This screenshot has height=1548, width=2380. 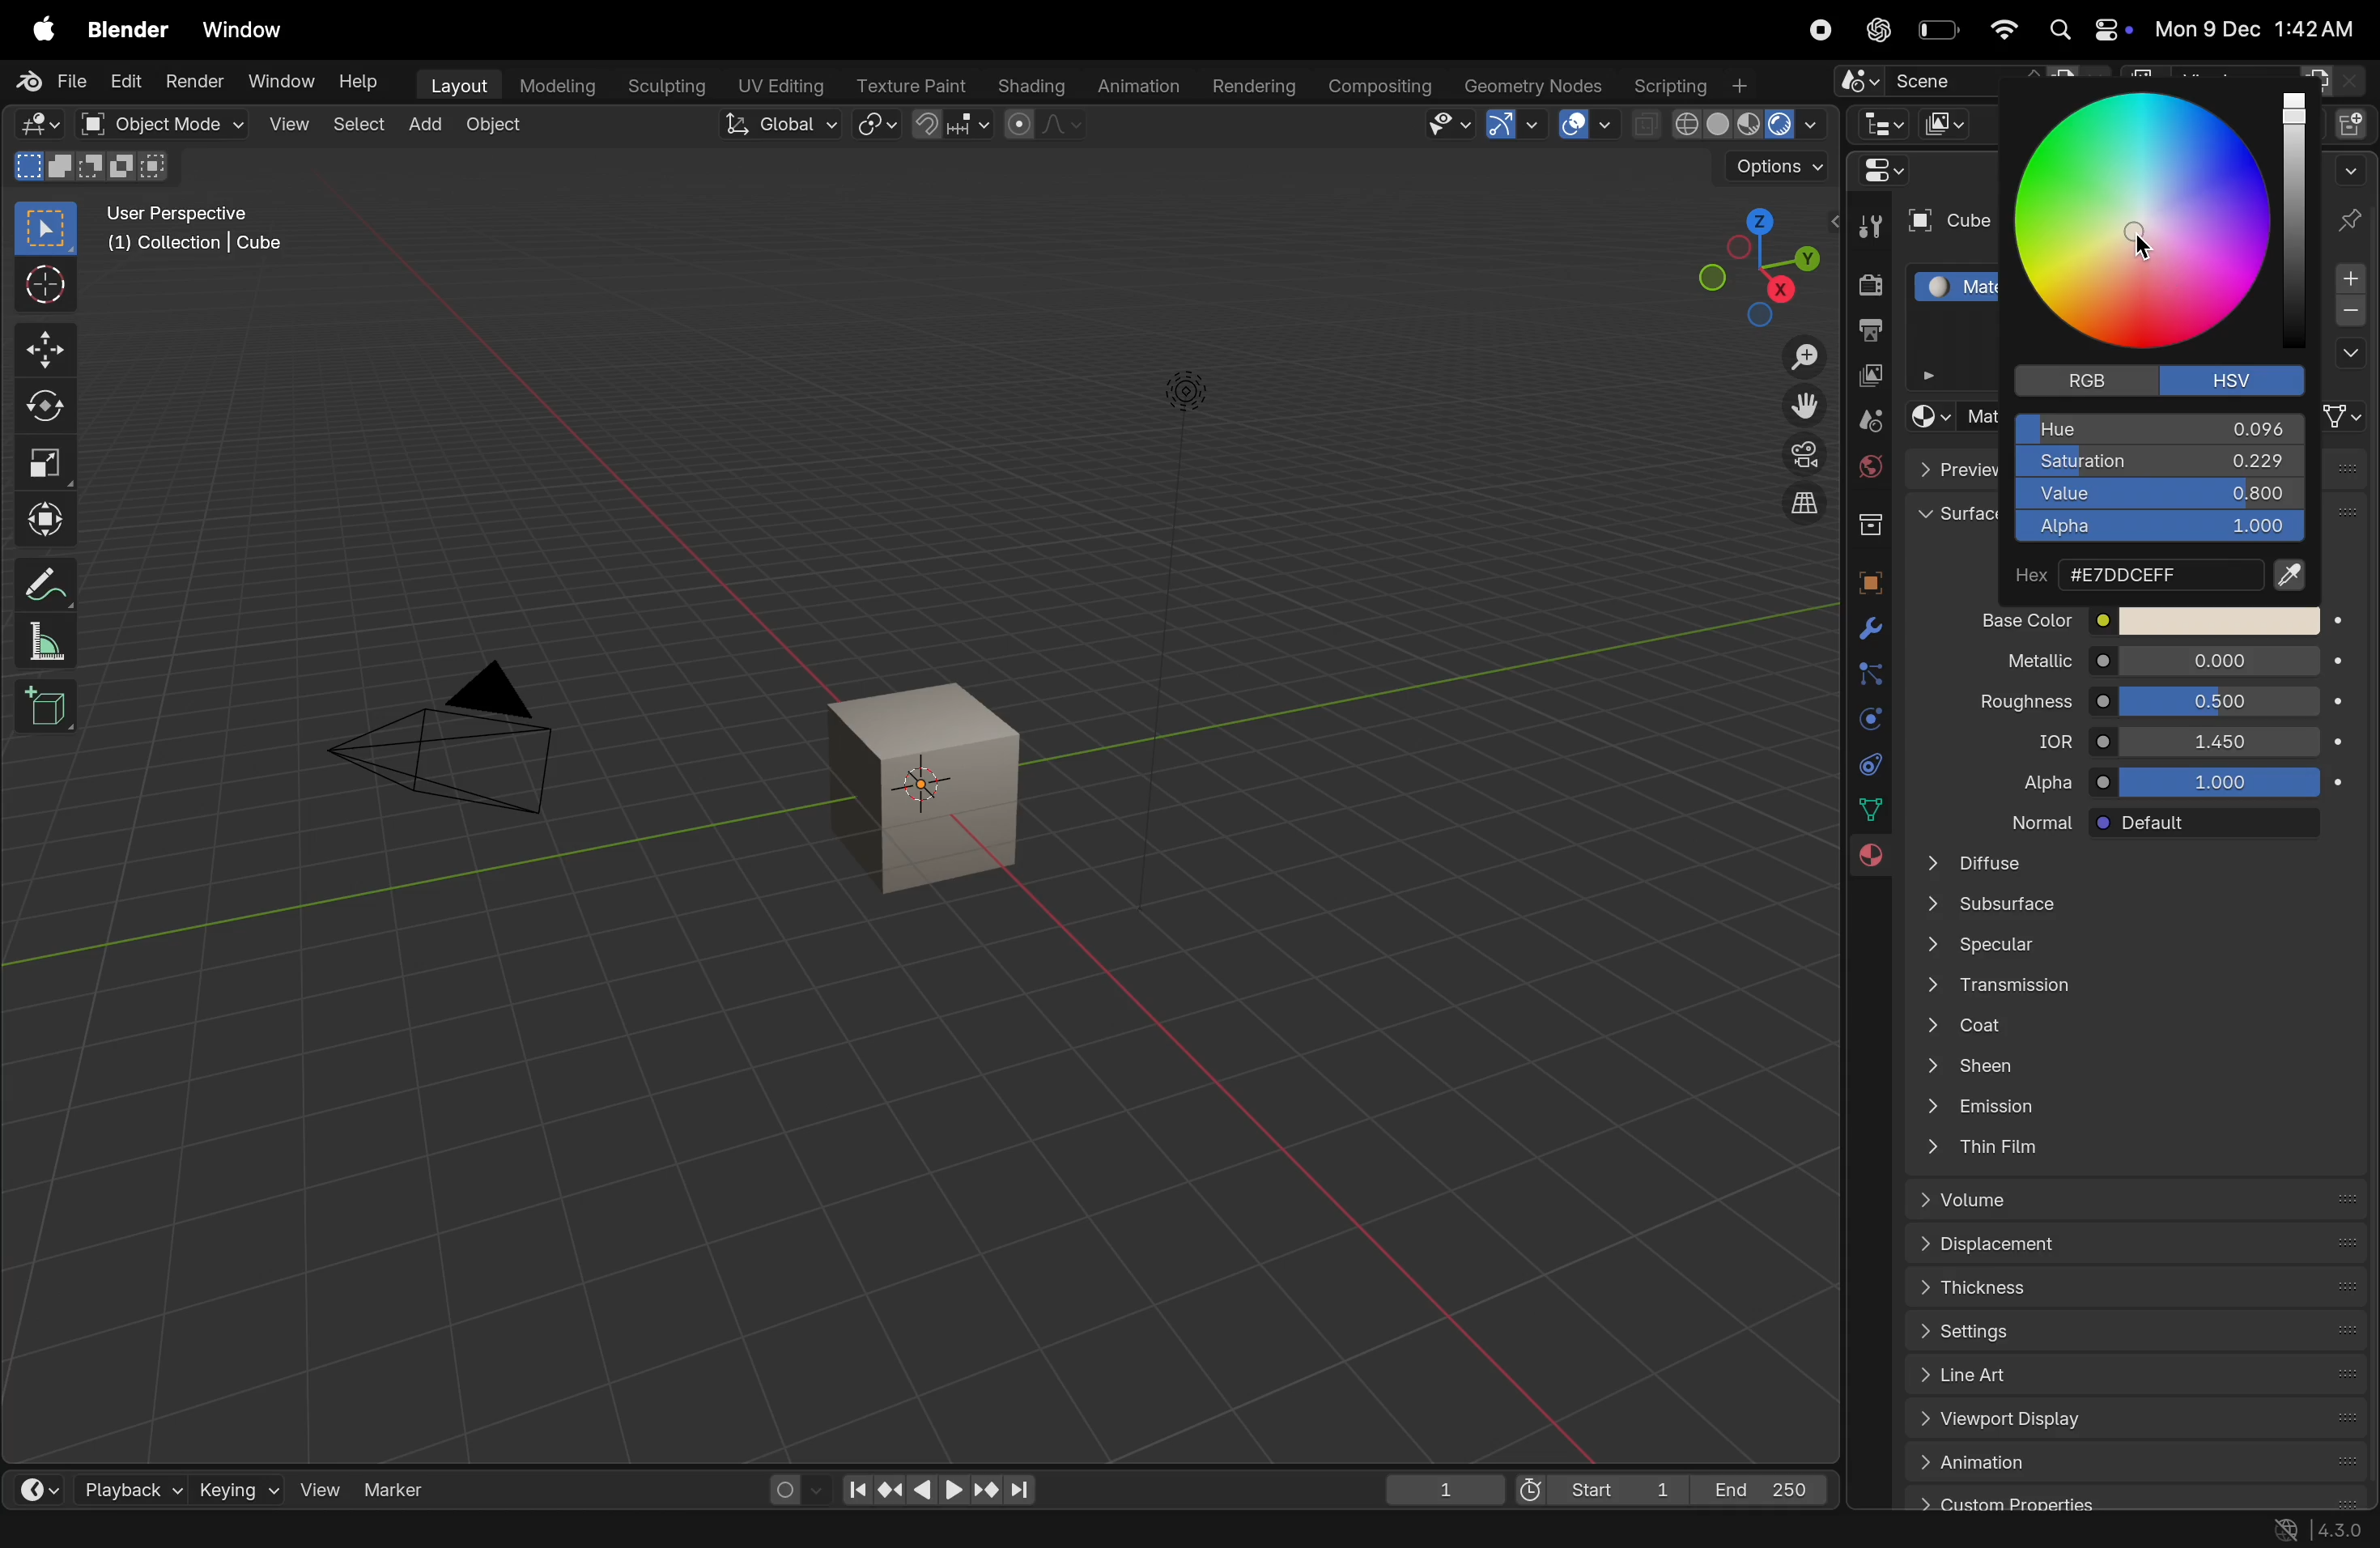 What do you see at coordinates (1805, 406) in the screenshot?
I see `move view` at bounding box center [1805, 406].